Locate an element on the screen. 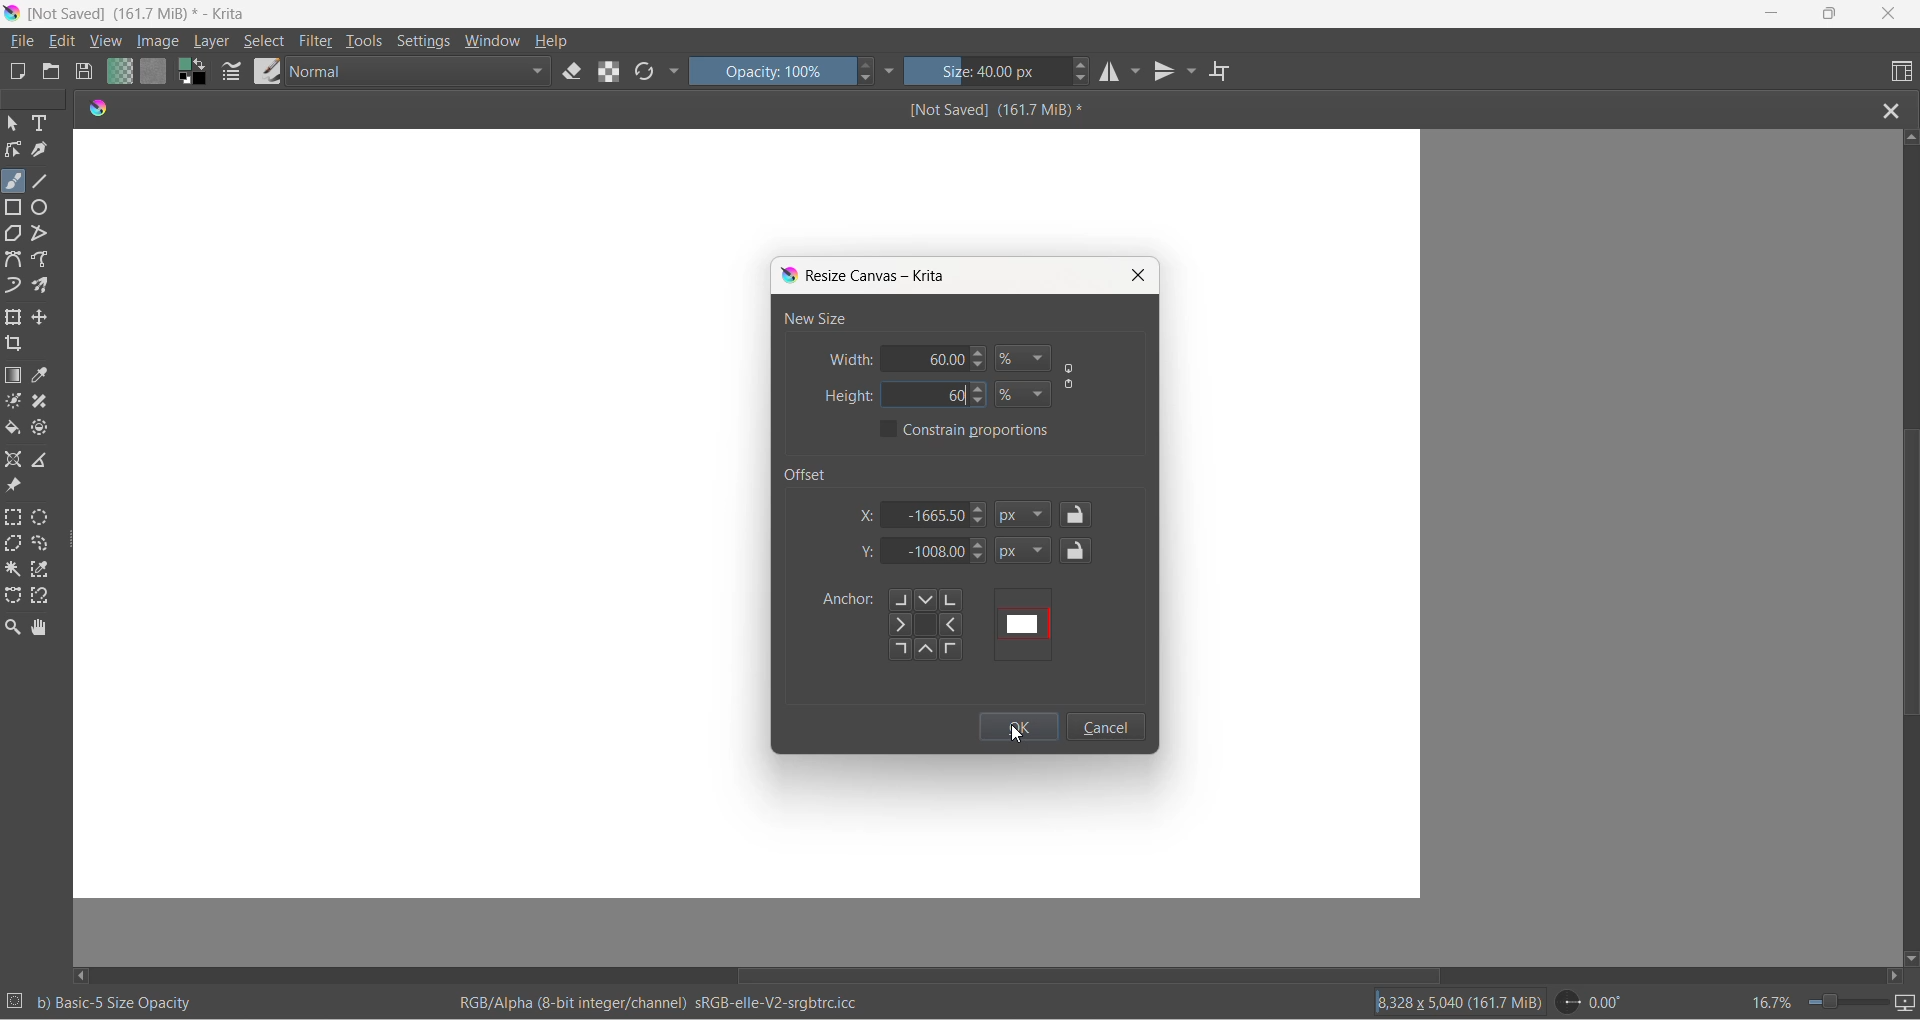 The height and width of the screenshot is (1020, 1920). vertical mirror tool is located at coordinates (1166, 74).